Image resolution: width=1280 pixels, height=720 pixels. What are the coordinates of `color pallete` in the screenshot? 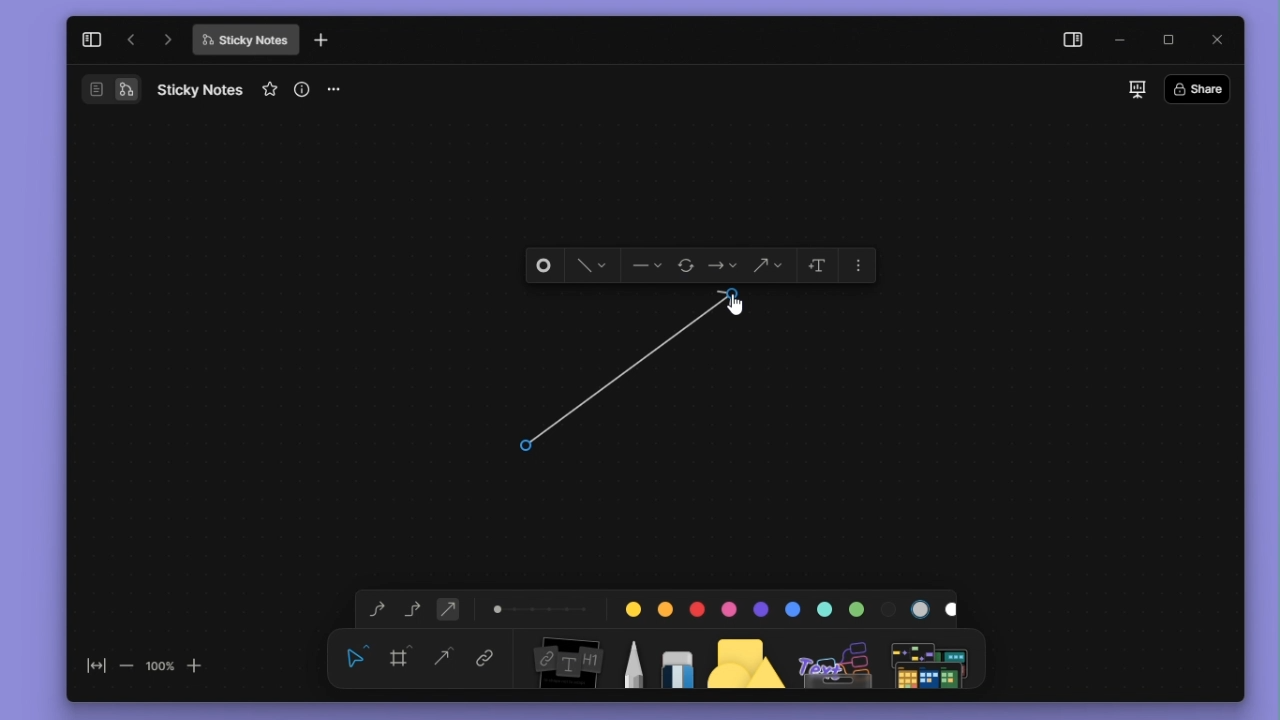 It's located at (785, 605).